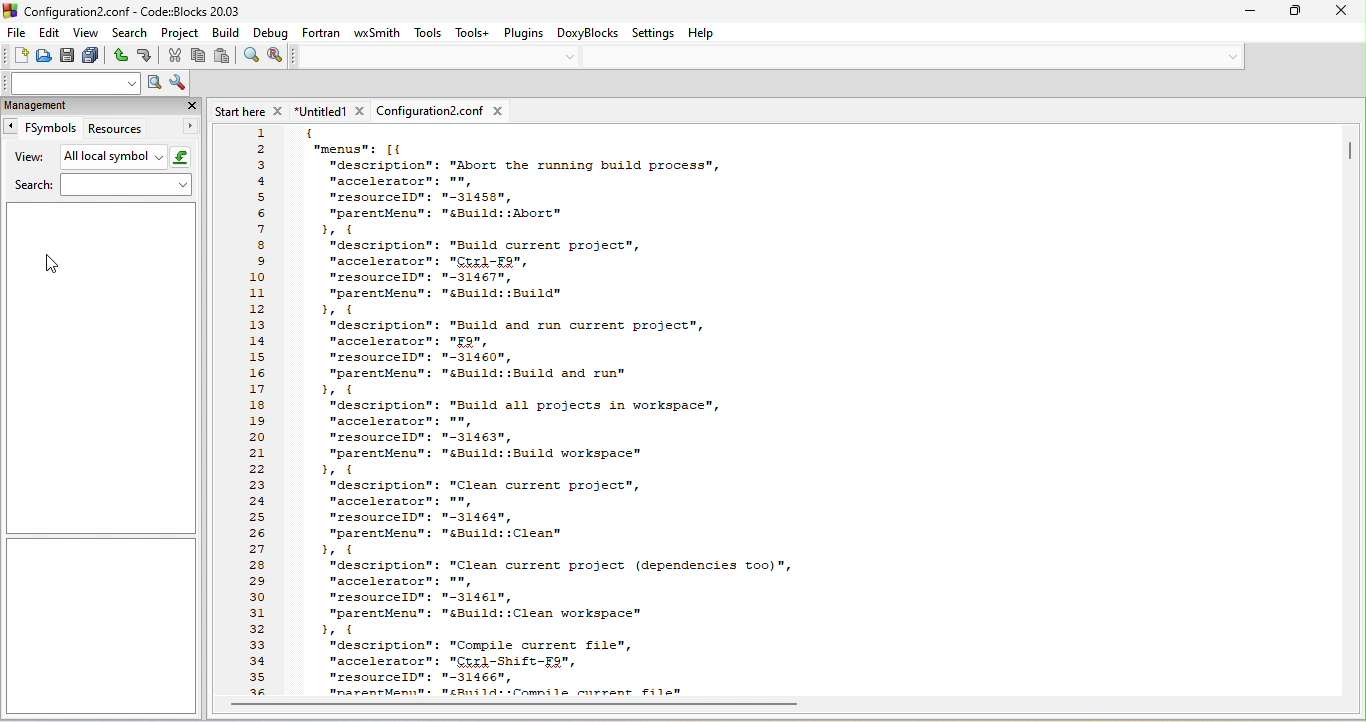 Image resolution: width=1366 pixels, height=722 pixels. I want to click on fortran, so click(321, 34).